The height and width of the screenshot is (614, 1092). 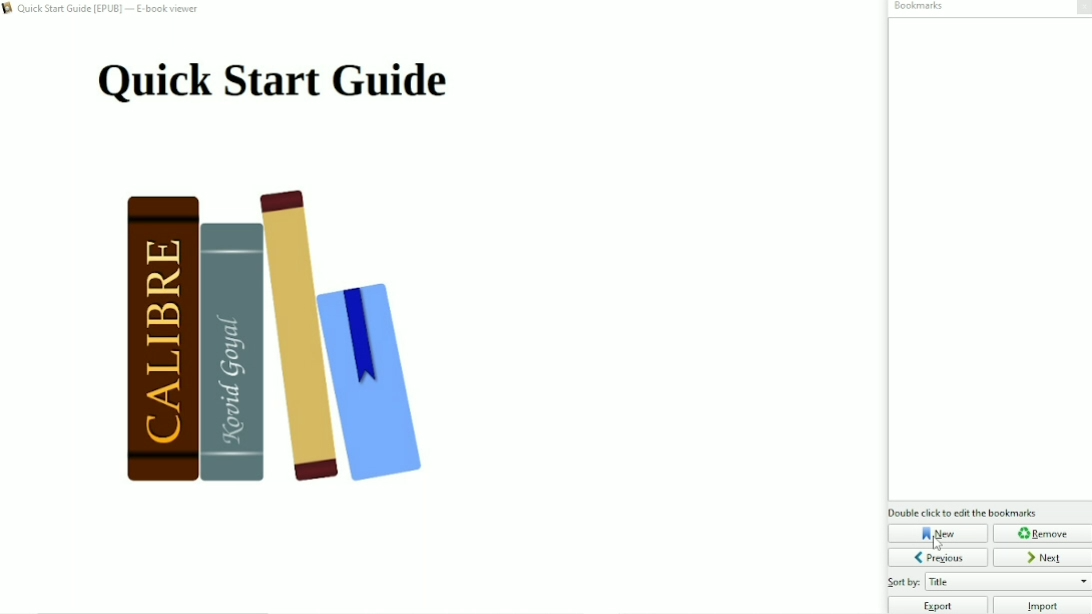 What do you see at coordinates (963, 512) in the screenshot?
I see `Double click to edit the bookmarks` at bounding box center [963, 512].